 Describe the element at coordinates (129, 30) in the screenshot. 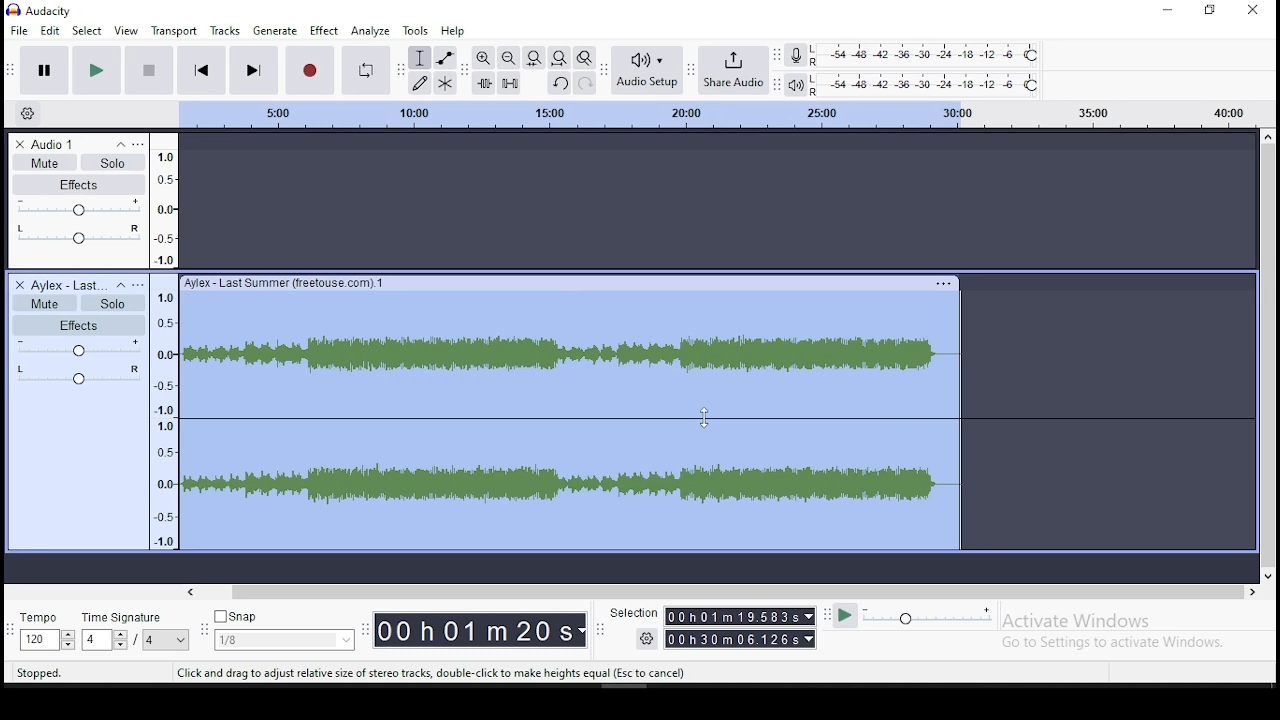

I see `view` at that location.